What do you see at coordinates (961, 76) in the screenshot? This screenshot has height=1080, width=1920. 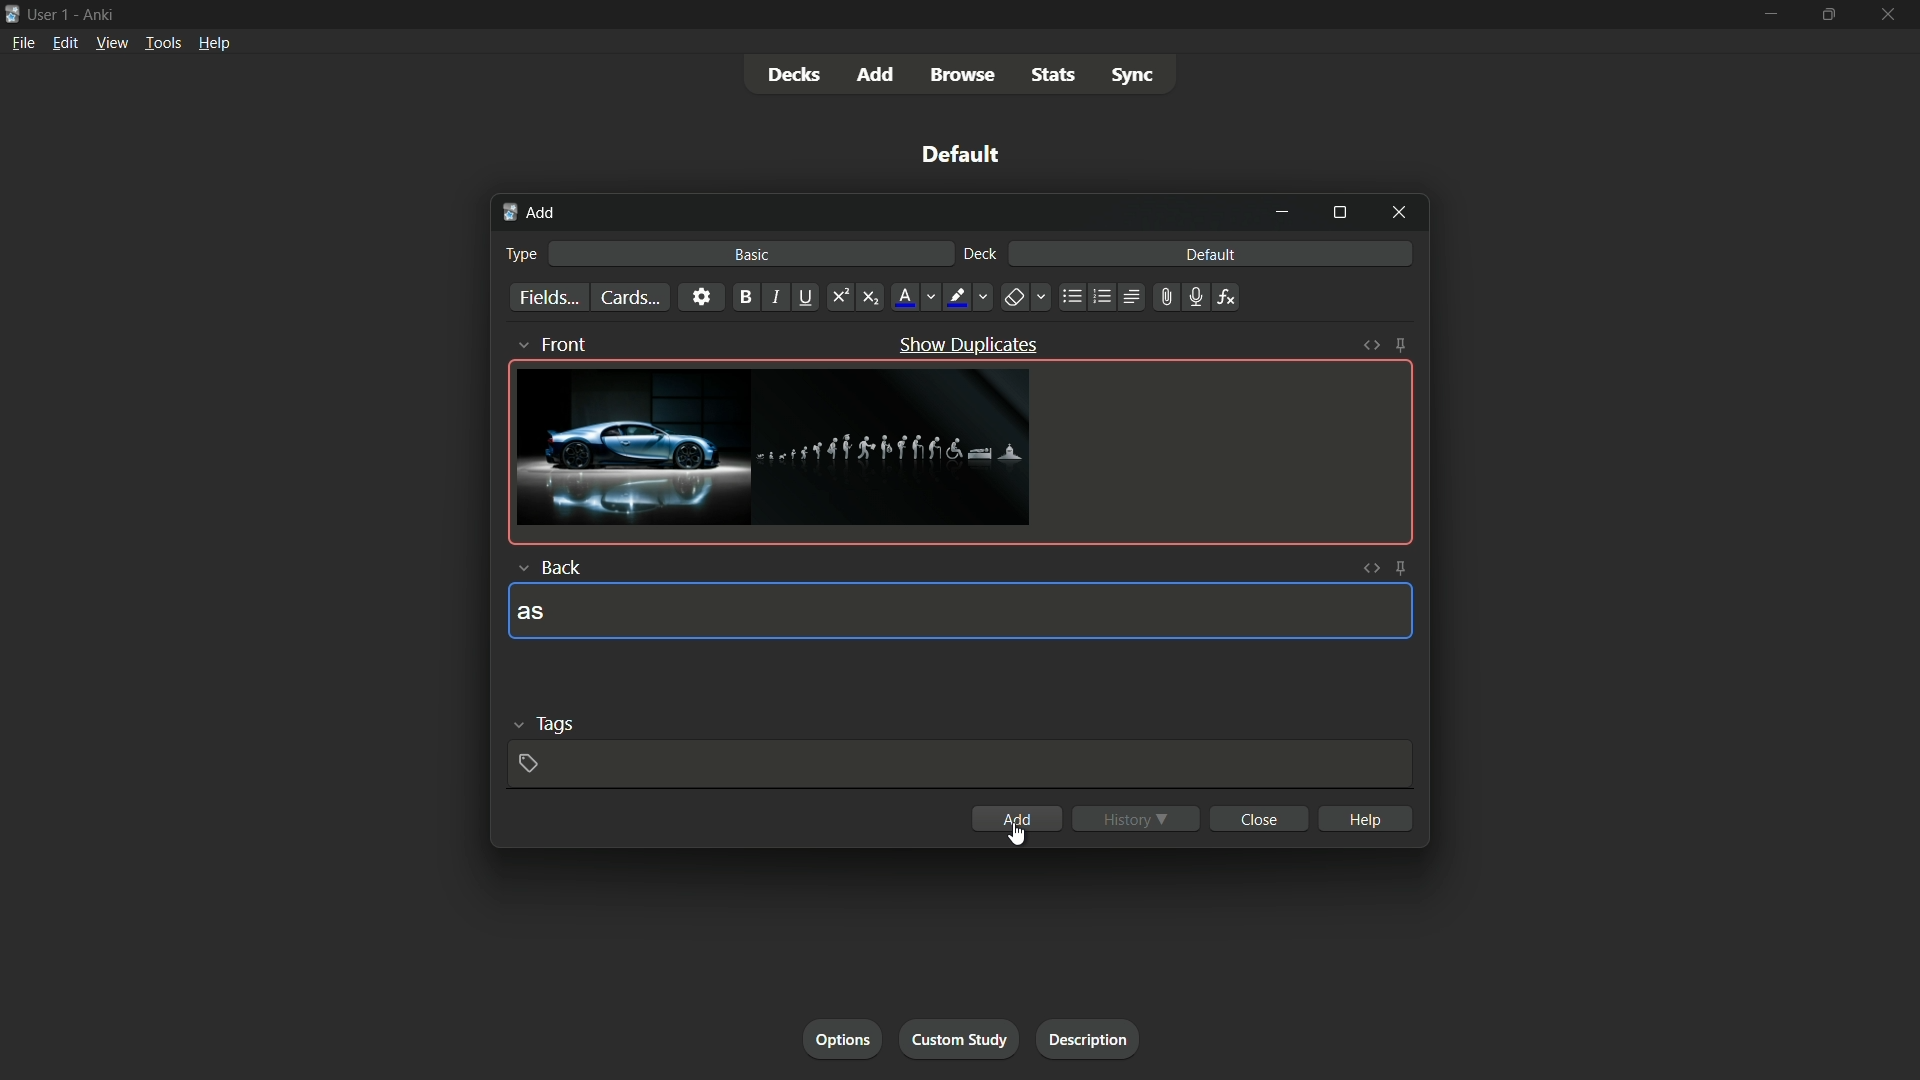 I see `browse` at bounding box center [961, 76].